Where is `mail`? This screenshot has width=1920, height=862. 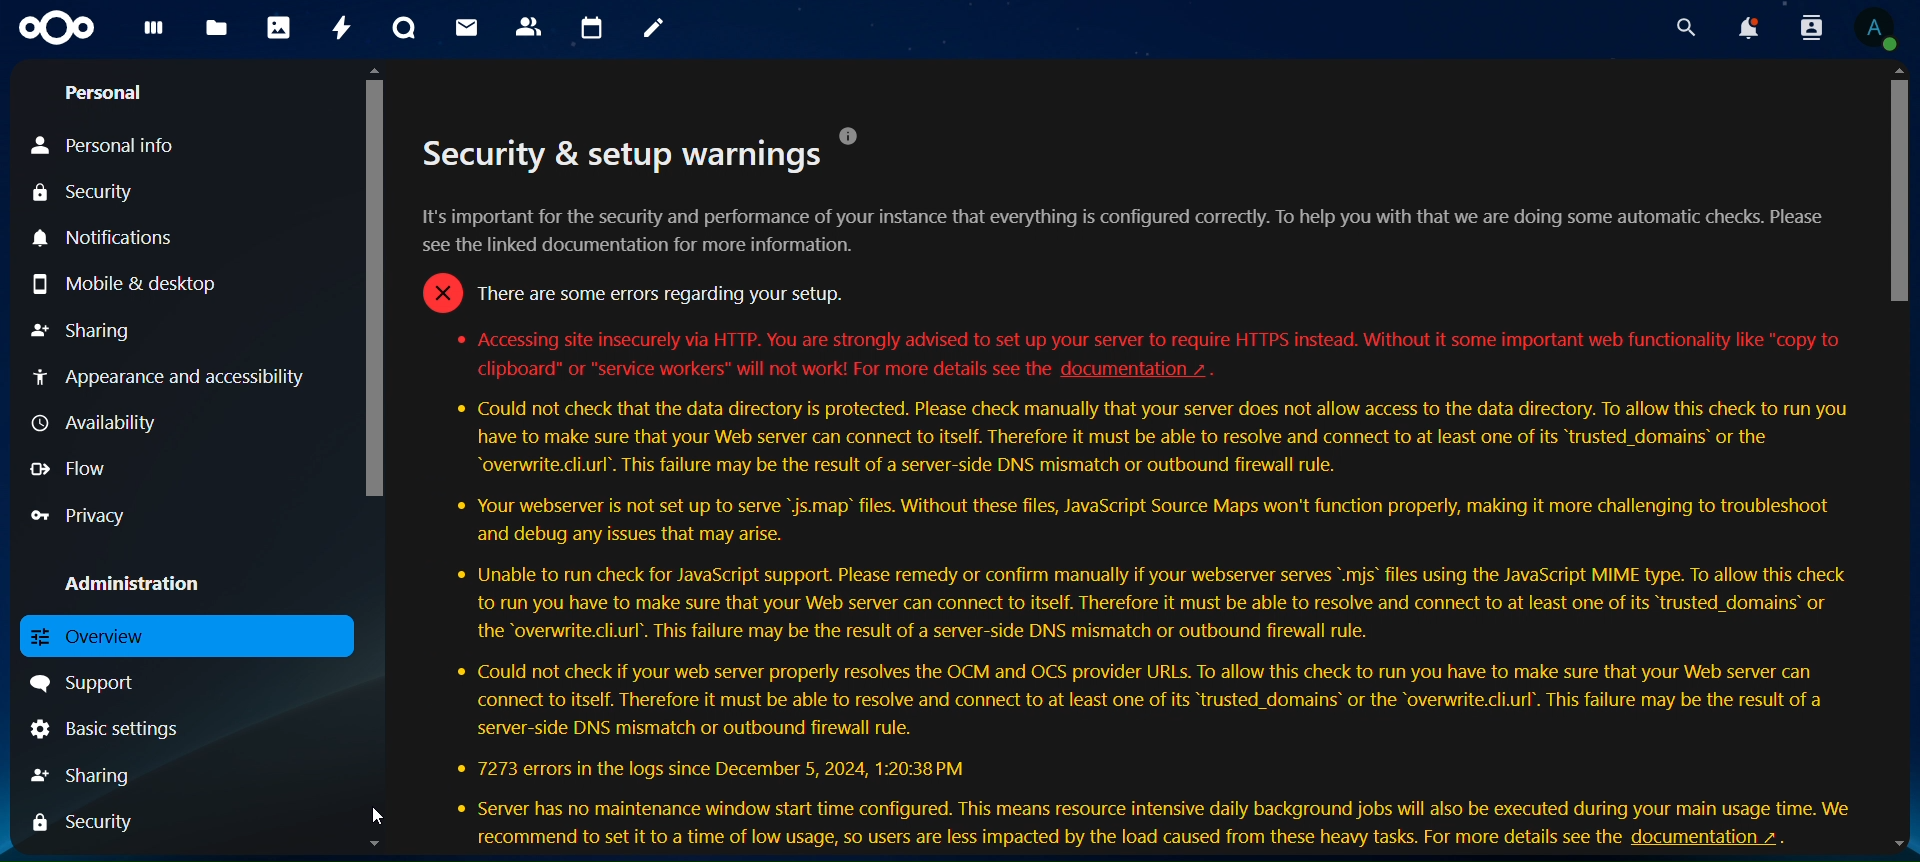 mail is located at coordinates (467, 27).